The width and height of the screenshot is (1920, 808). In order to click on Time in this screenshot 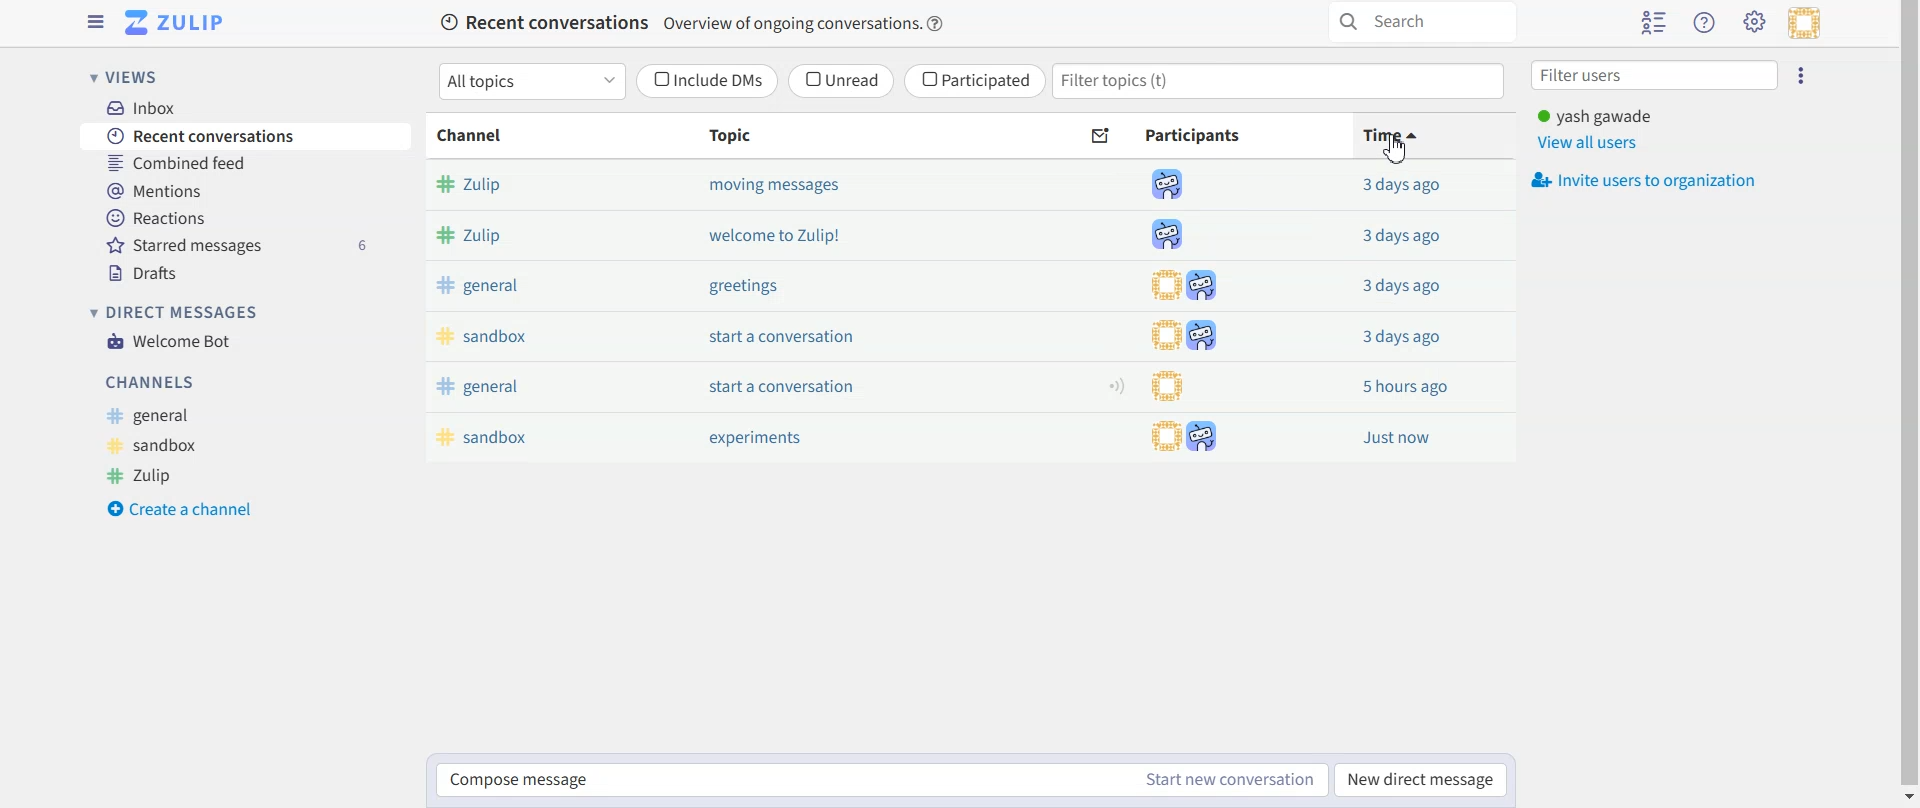, I will do `click(1430, 135)`.